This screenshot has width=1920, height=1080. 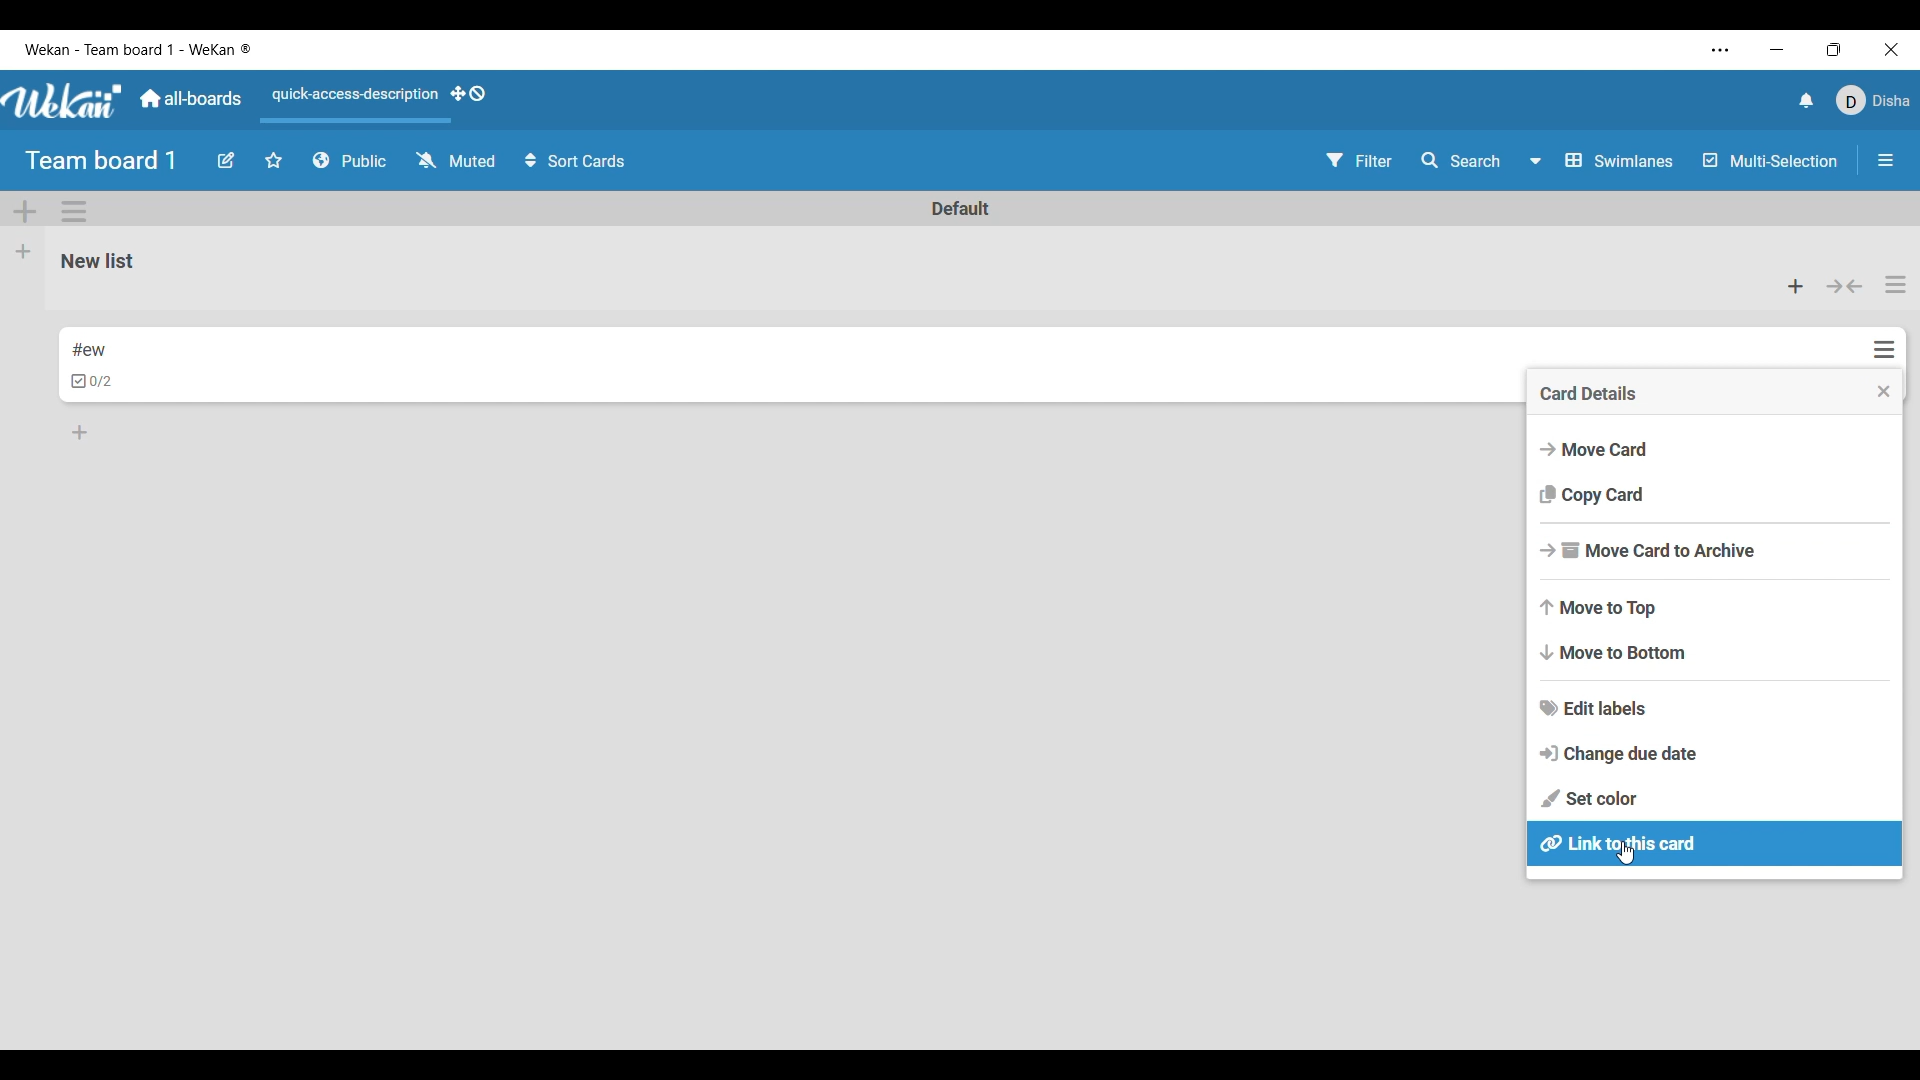 I want to click on Card name, so click(x=89, y=350).